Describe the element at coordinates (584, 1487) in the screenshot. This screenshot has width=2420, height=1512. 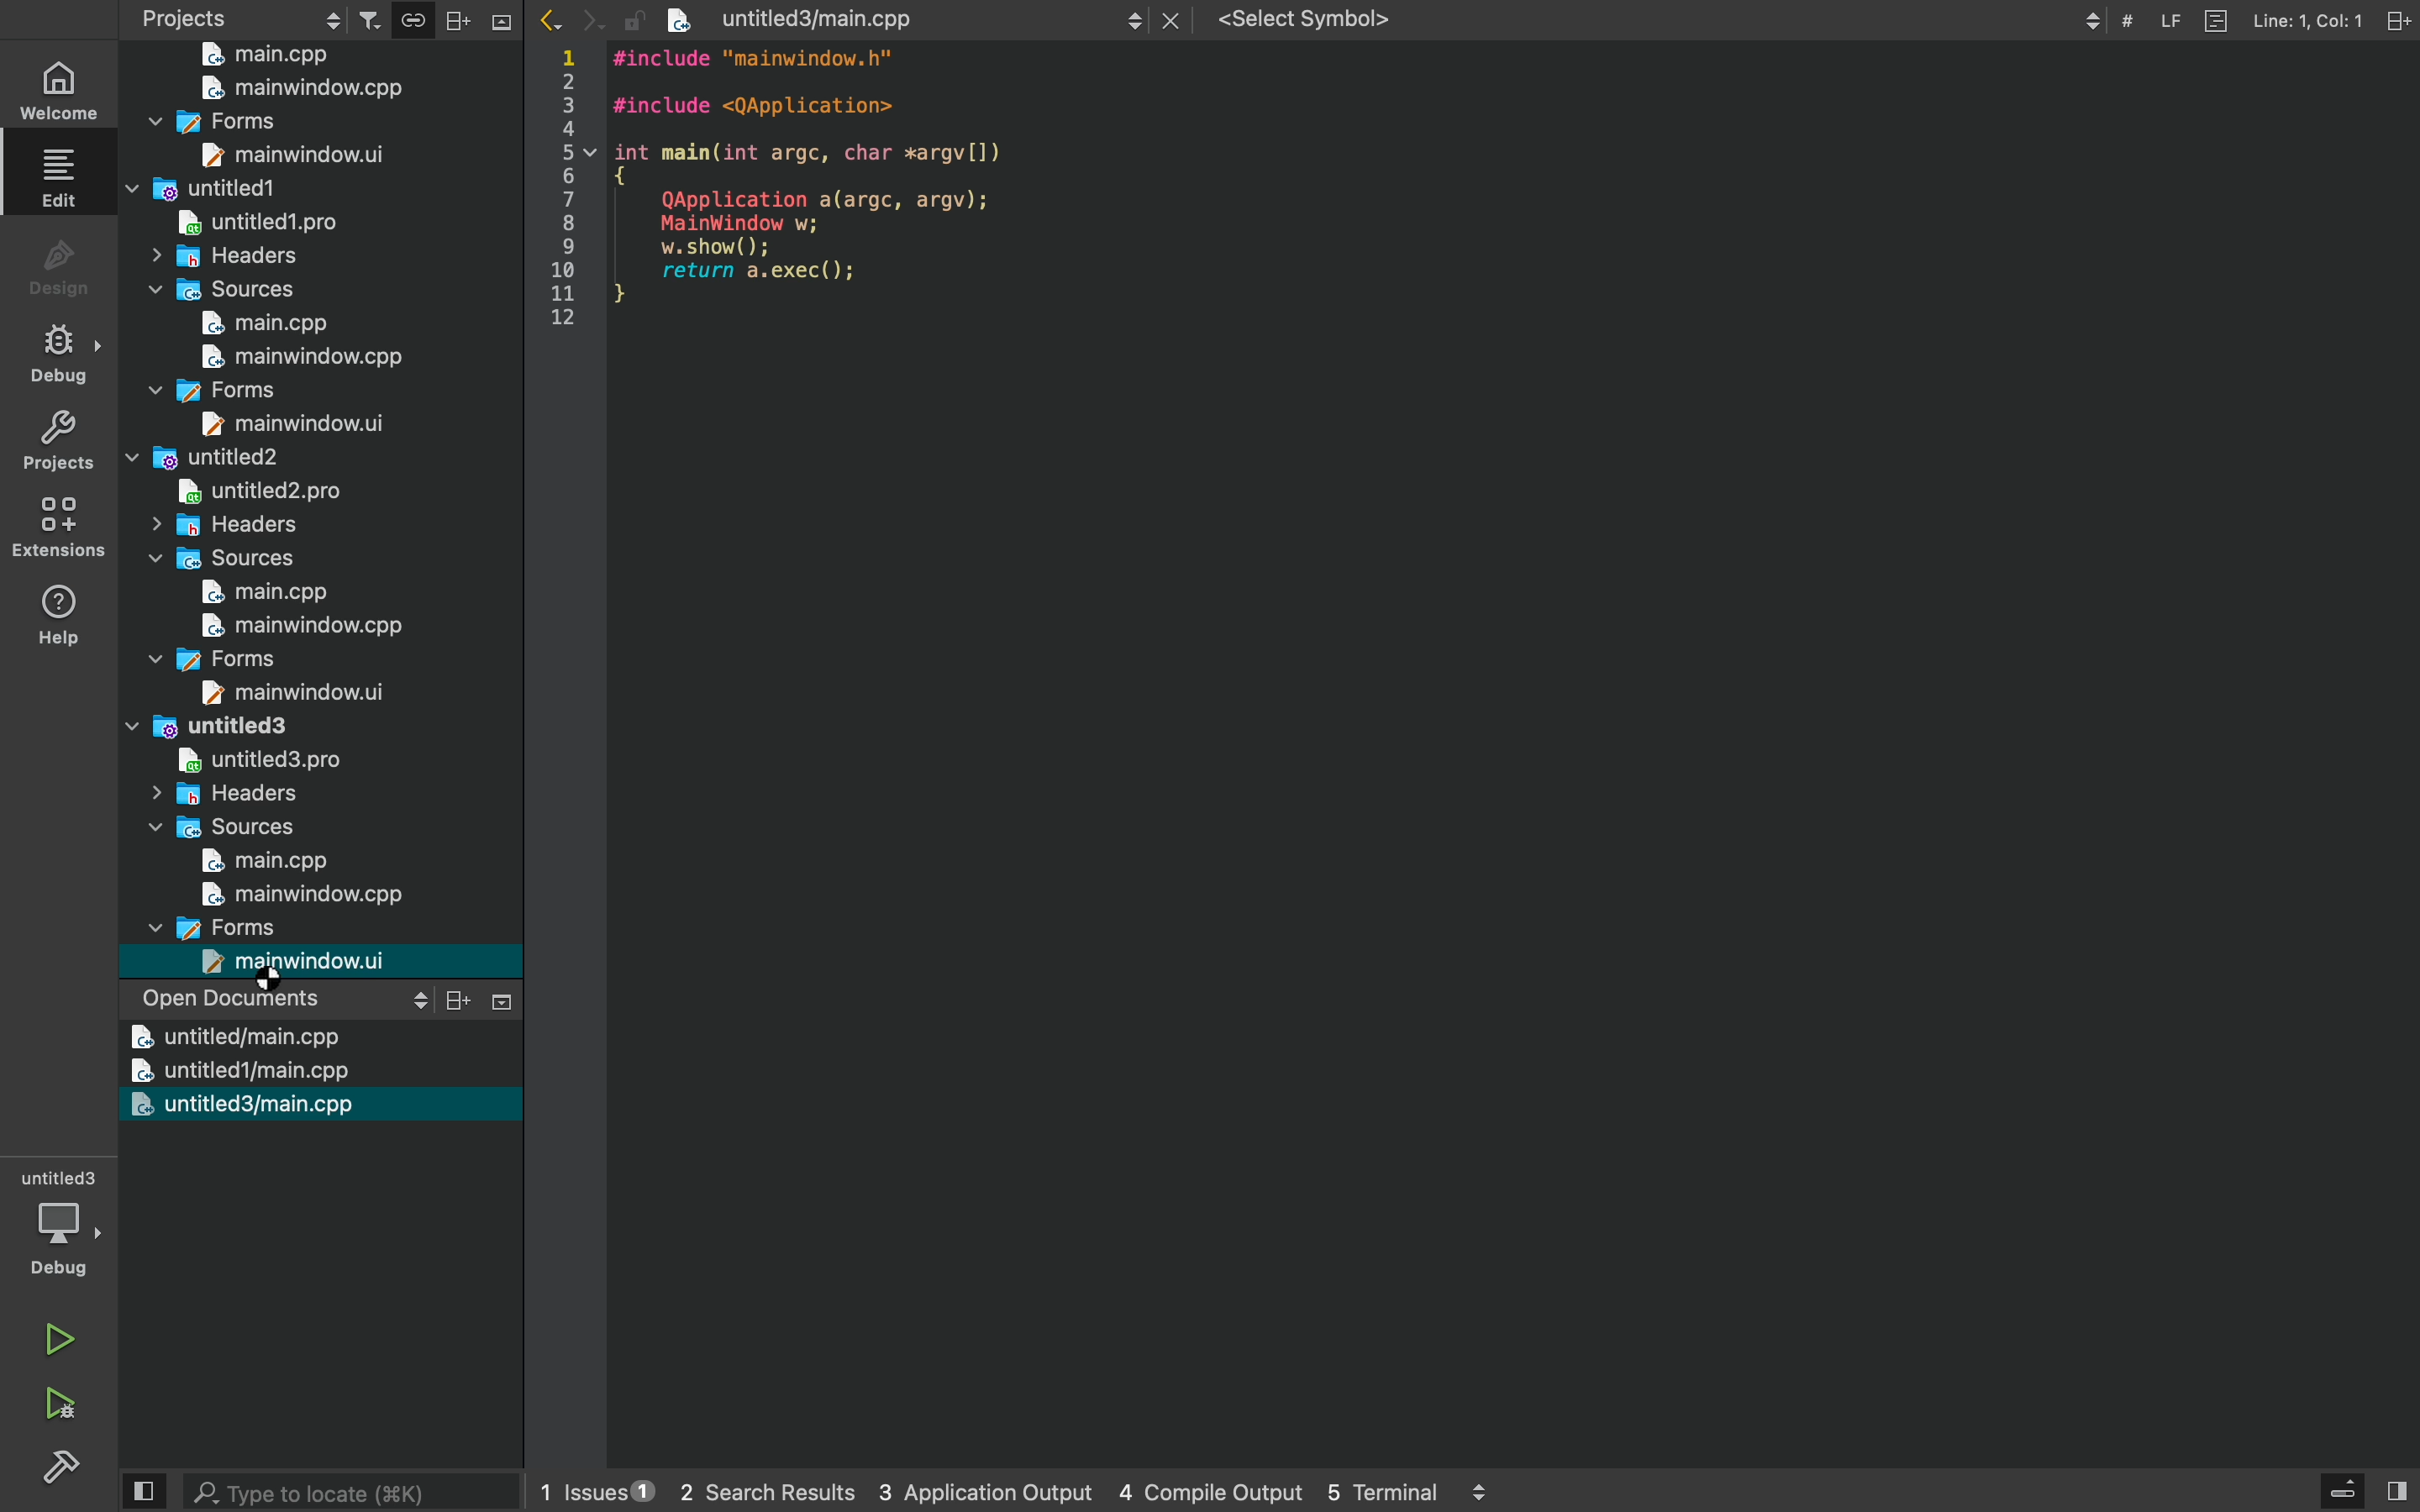
I see `1 issues` at that location.